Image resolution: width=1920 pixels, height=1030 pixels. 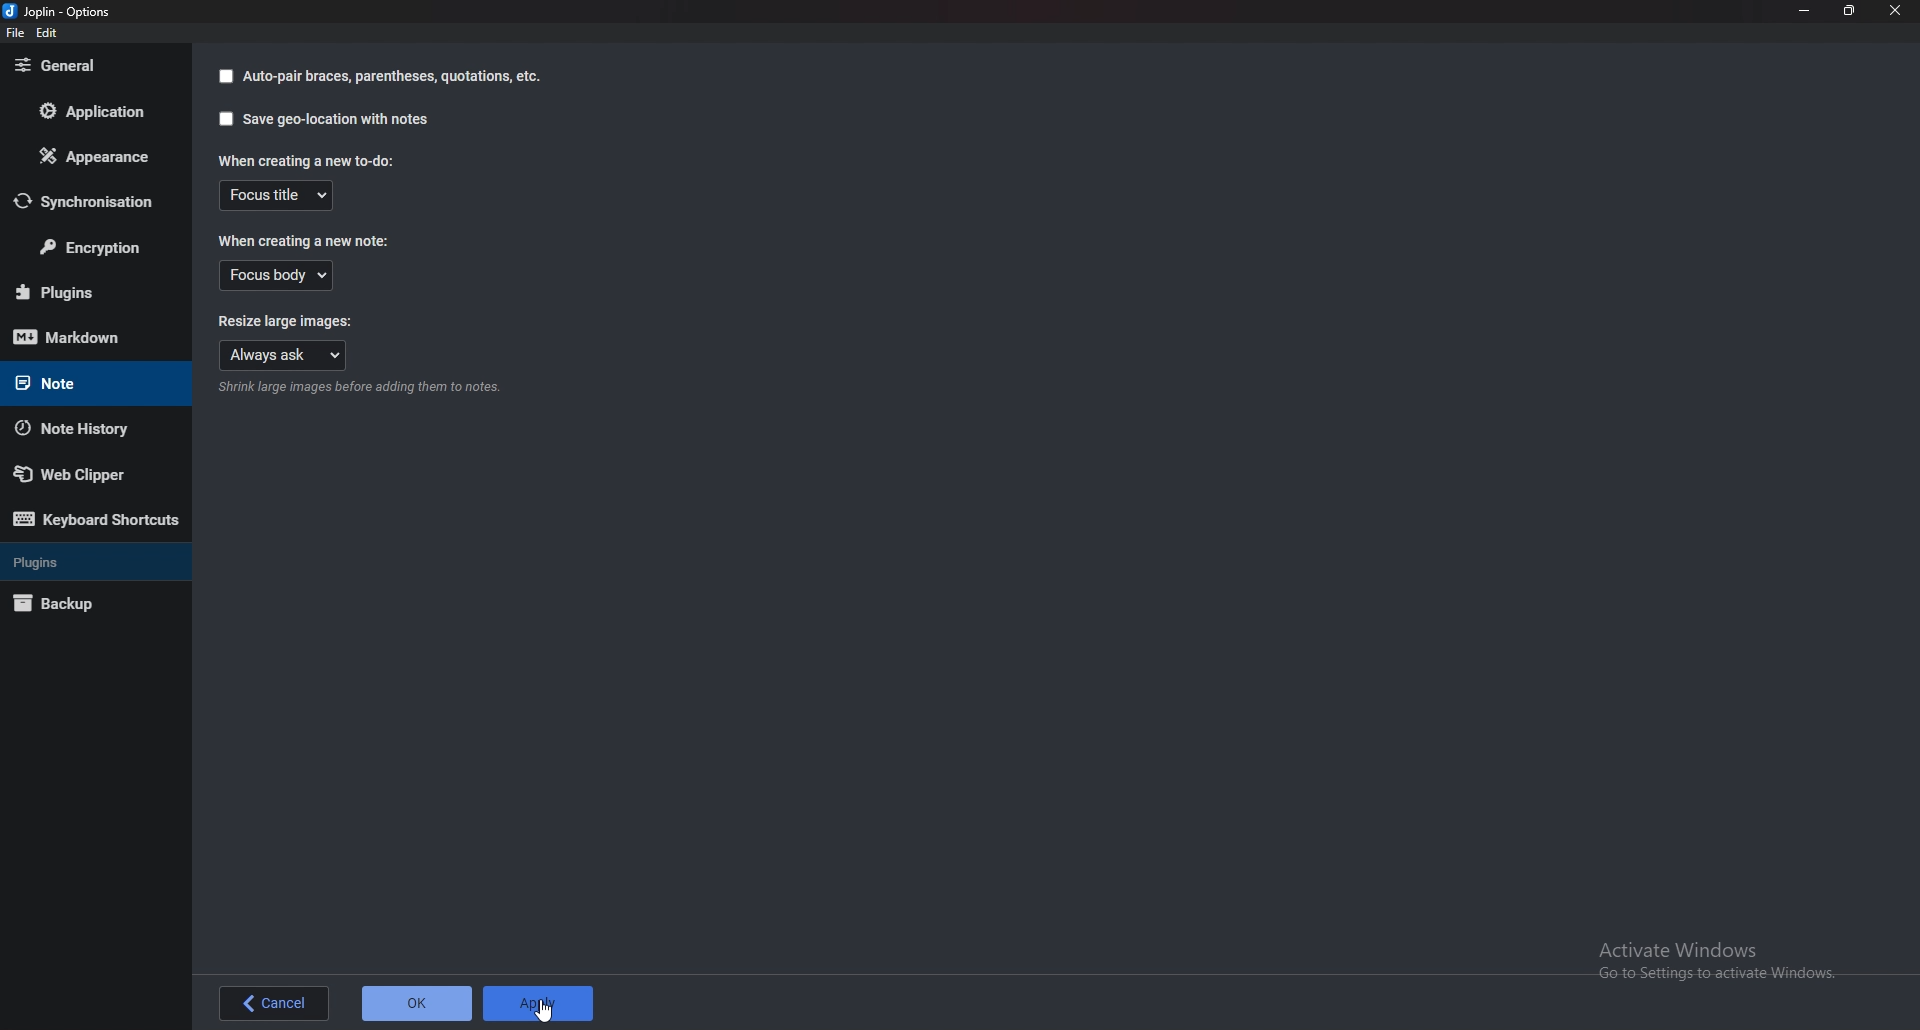 What do you see at coordinates (548, 1010) in the screenshot?
I see `Cursor` at bounding box center [548, 1010].